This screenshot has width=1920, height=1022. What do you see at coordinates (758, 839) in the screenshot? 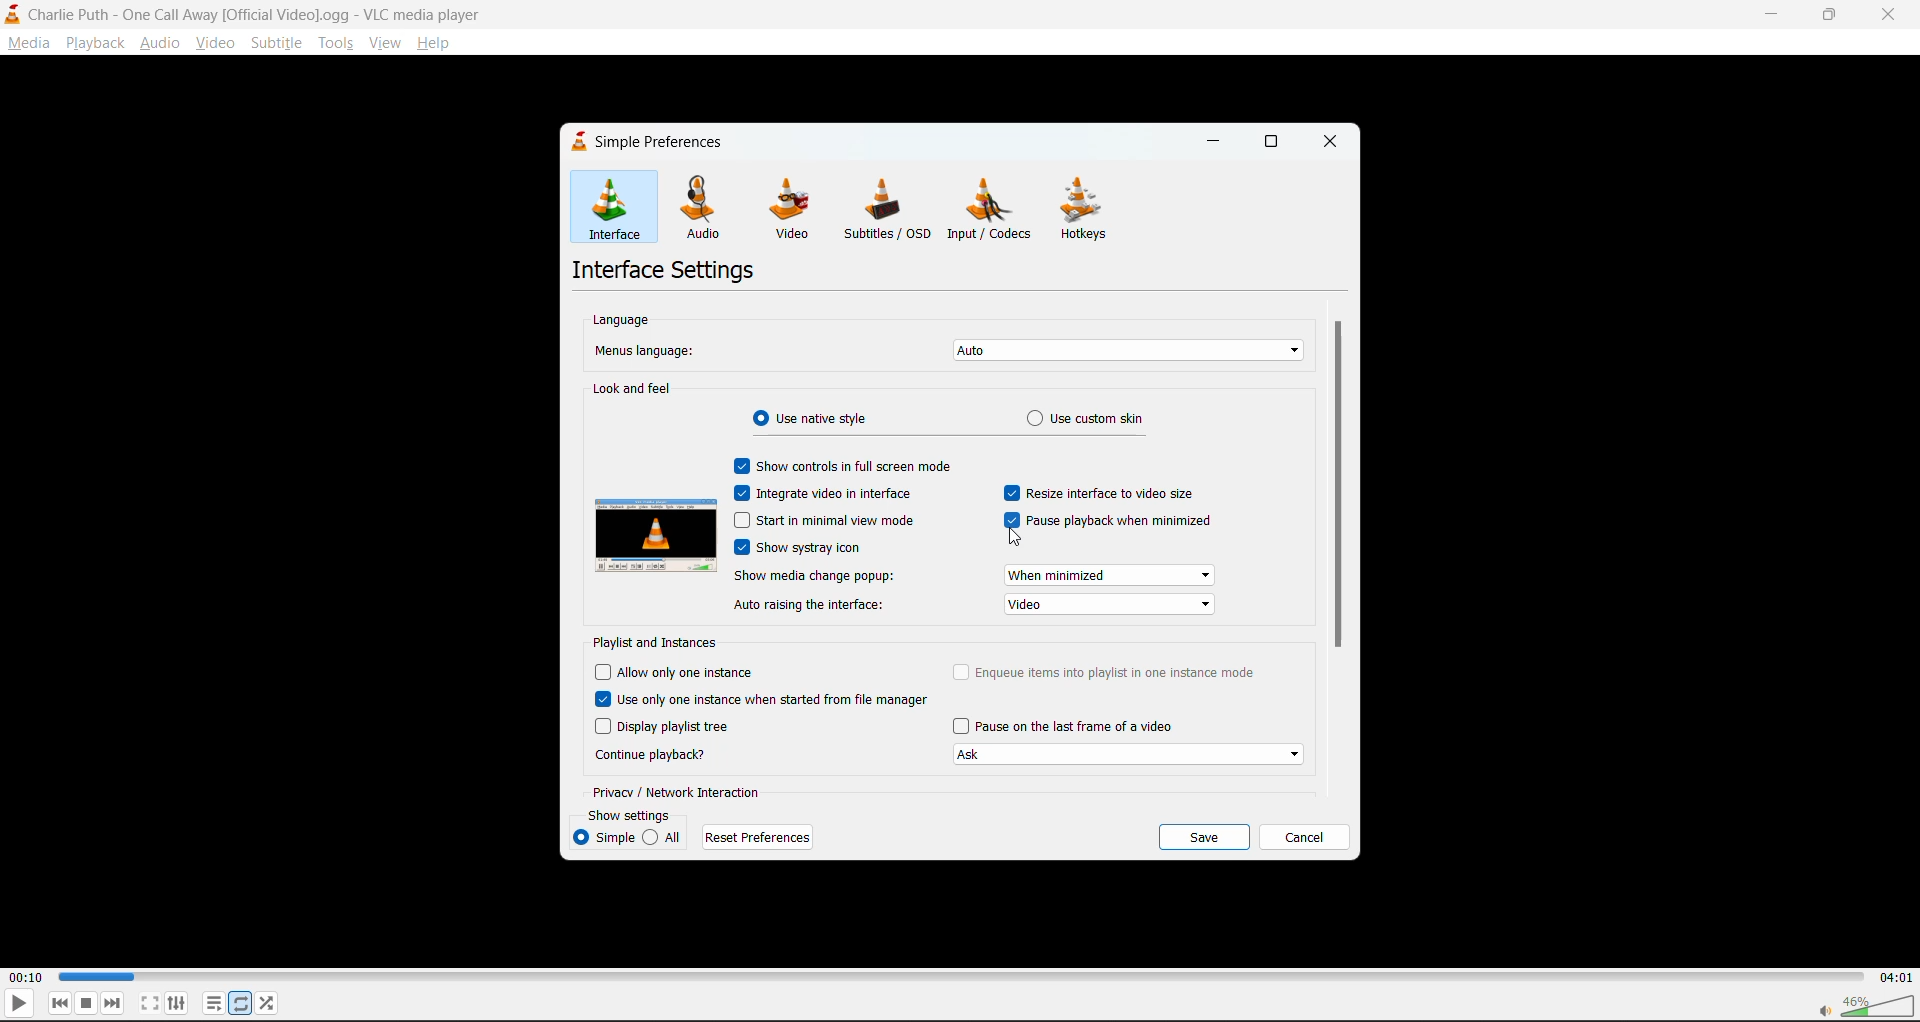
I see `reset preferences` at bounding box center [758, 839].